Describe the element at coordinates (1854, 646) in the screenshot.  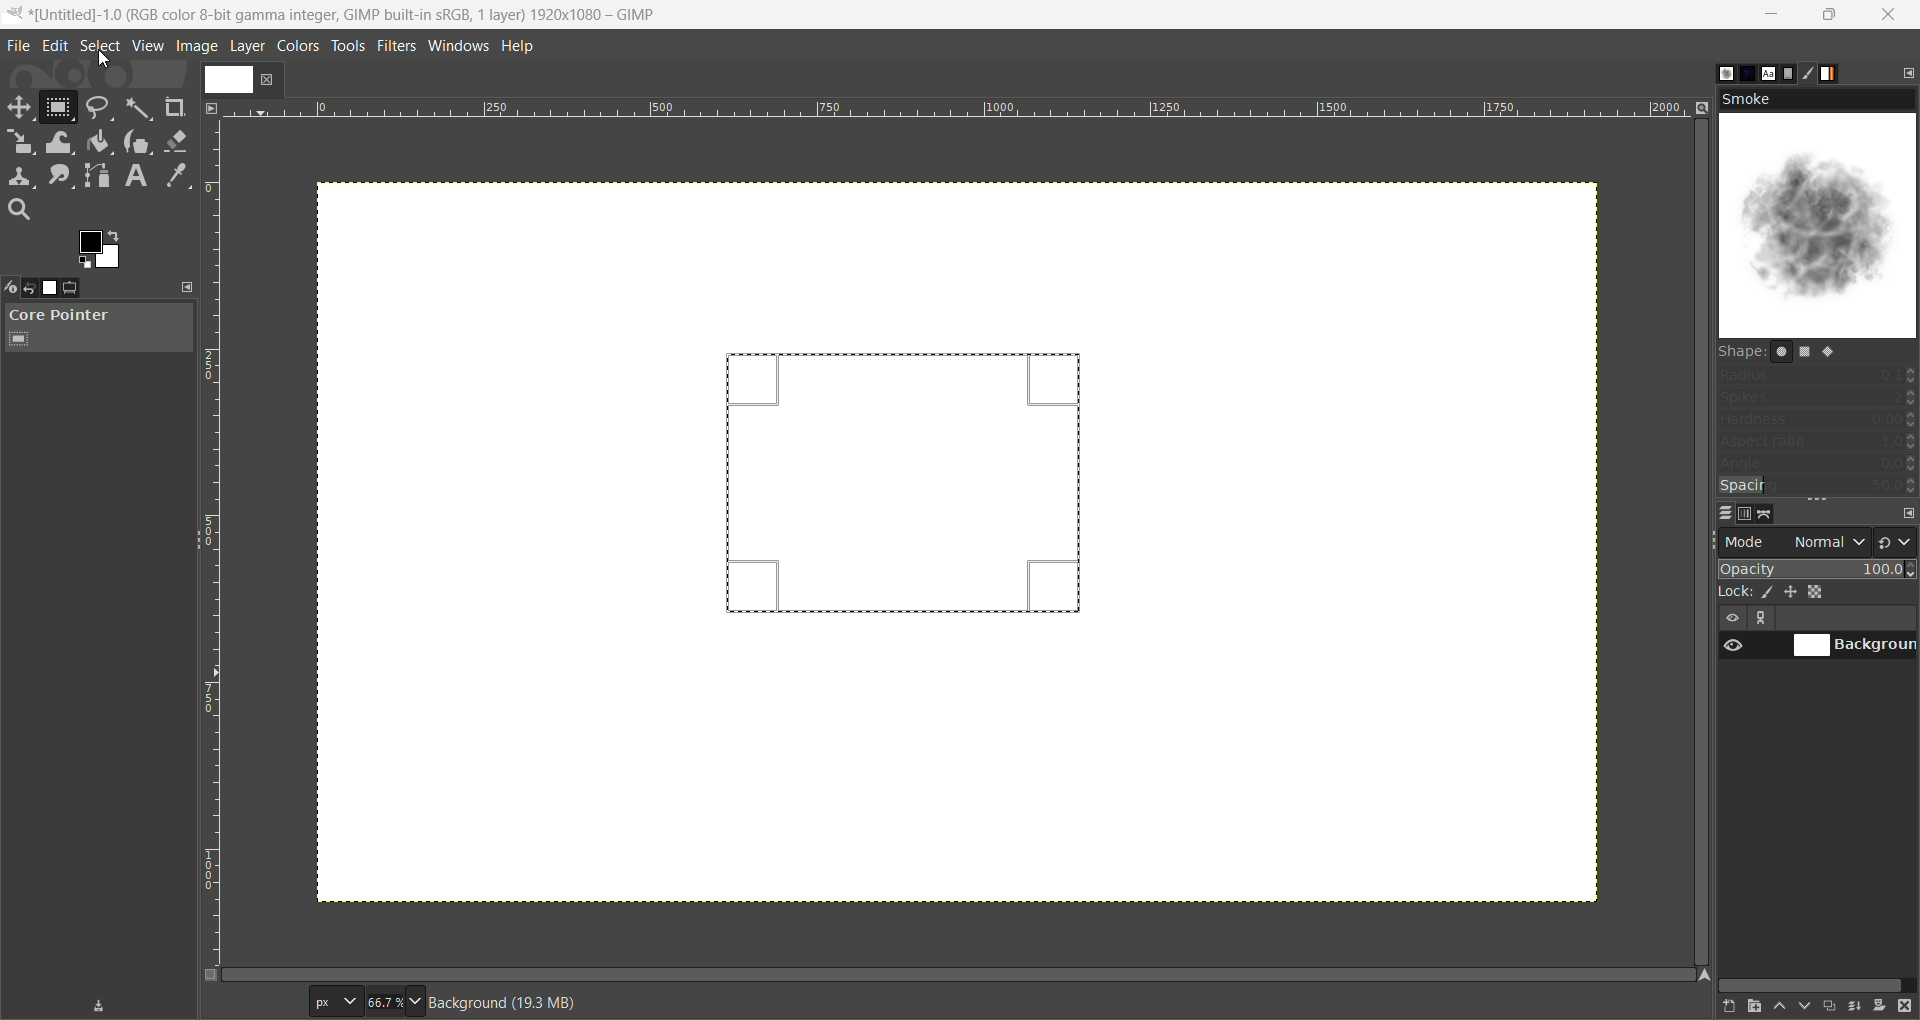
I see `background` at that location.